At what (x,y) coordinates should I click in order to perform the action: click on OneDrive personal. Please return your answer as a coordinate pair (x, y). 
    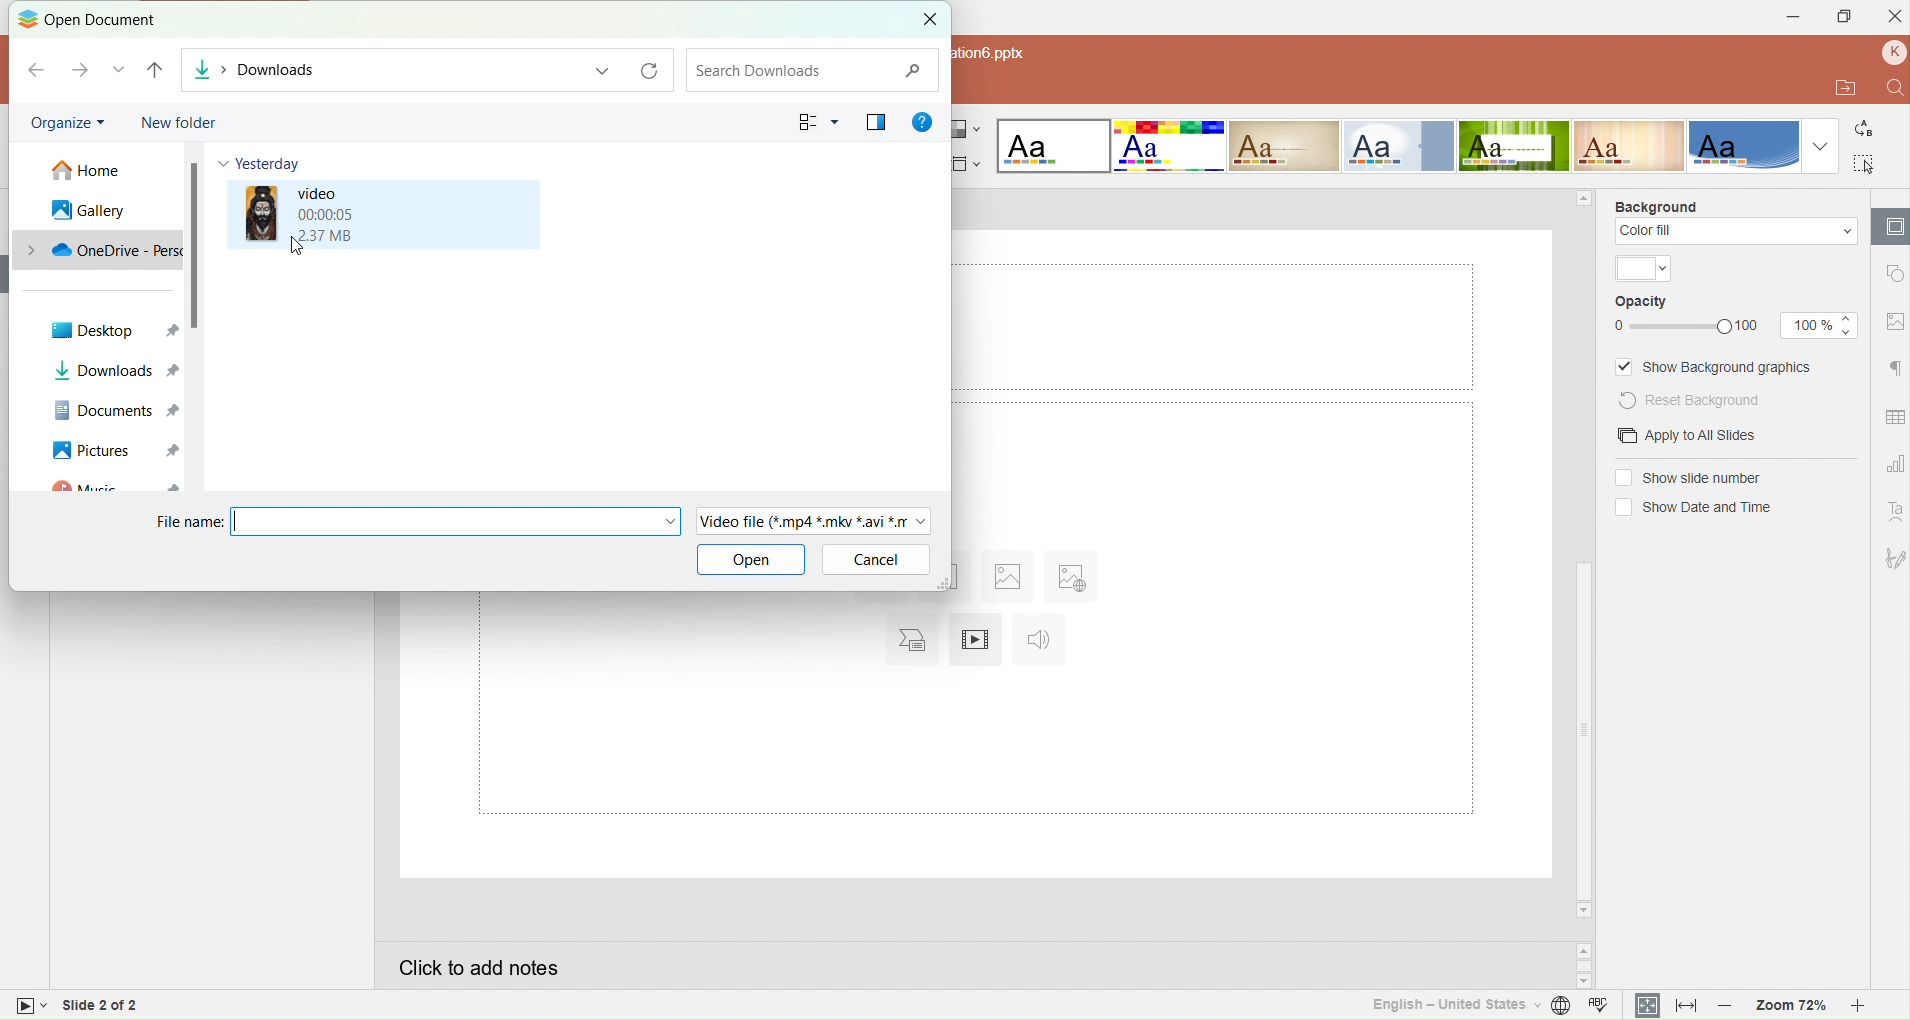
    Looking at the image, I should click on (98, 250).